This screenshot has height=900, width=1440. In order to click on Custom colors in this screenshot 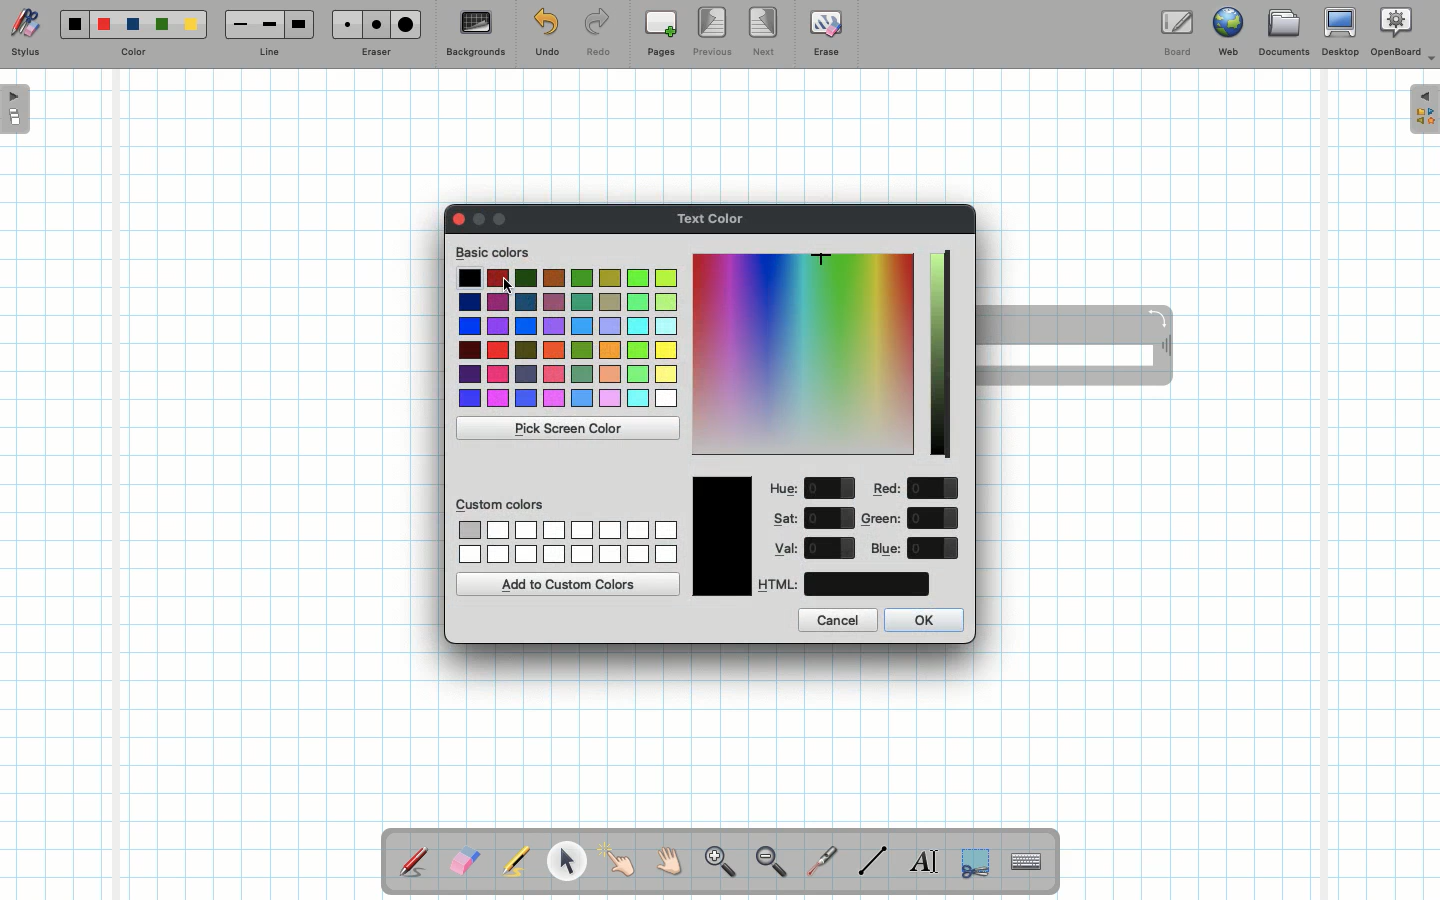, I will do `click(567, 542)`.